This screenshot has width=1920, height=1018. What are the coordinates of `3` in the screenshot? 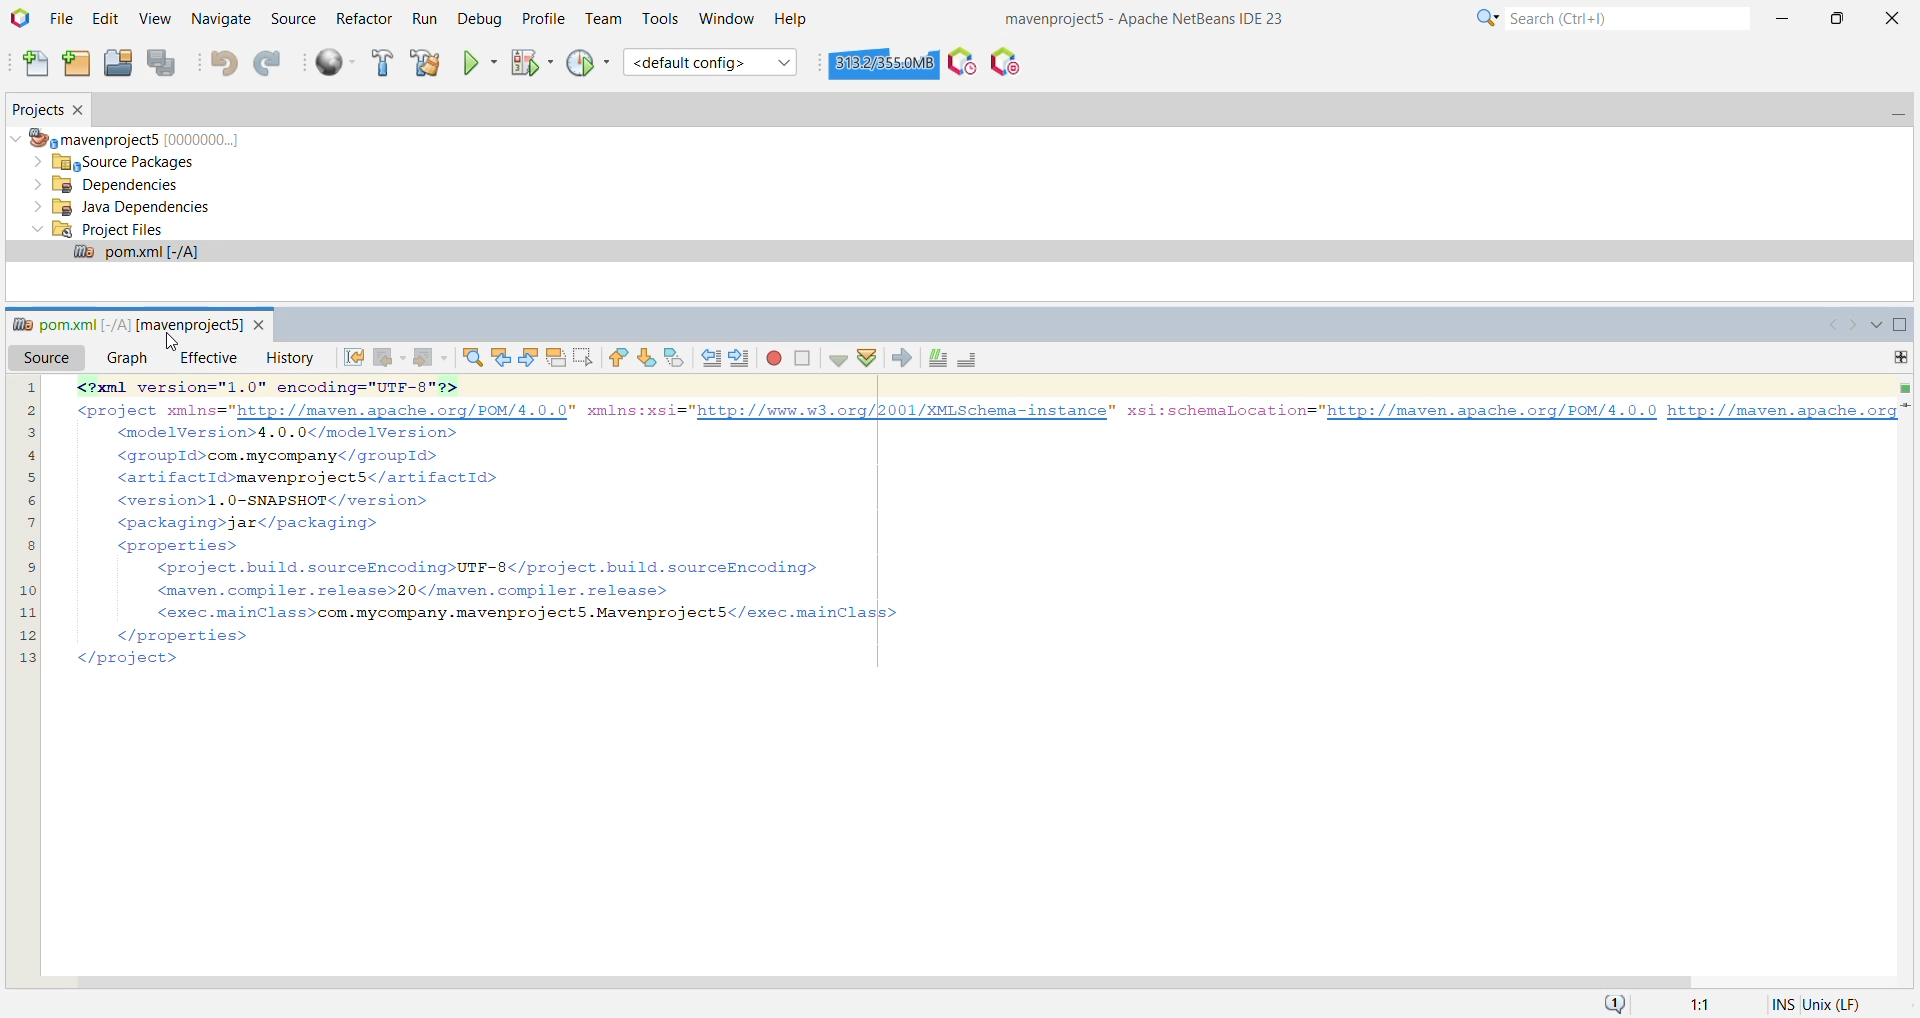 It's located at (27, 430).